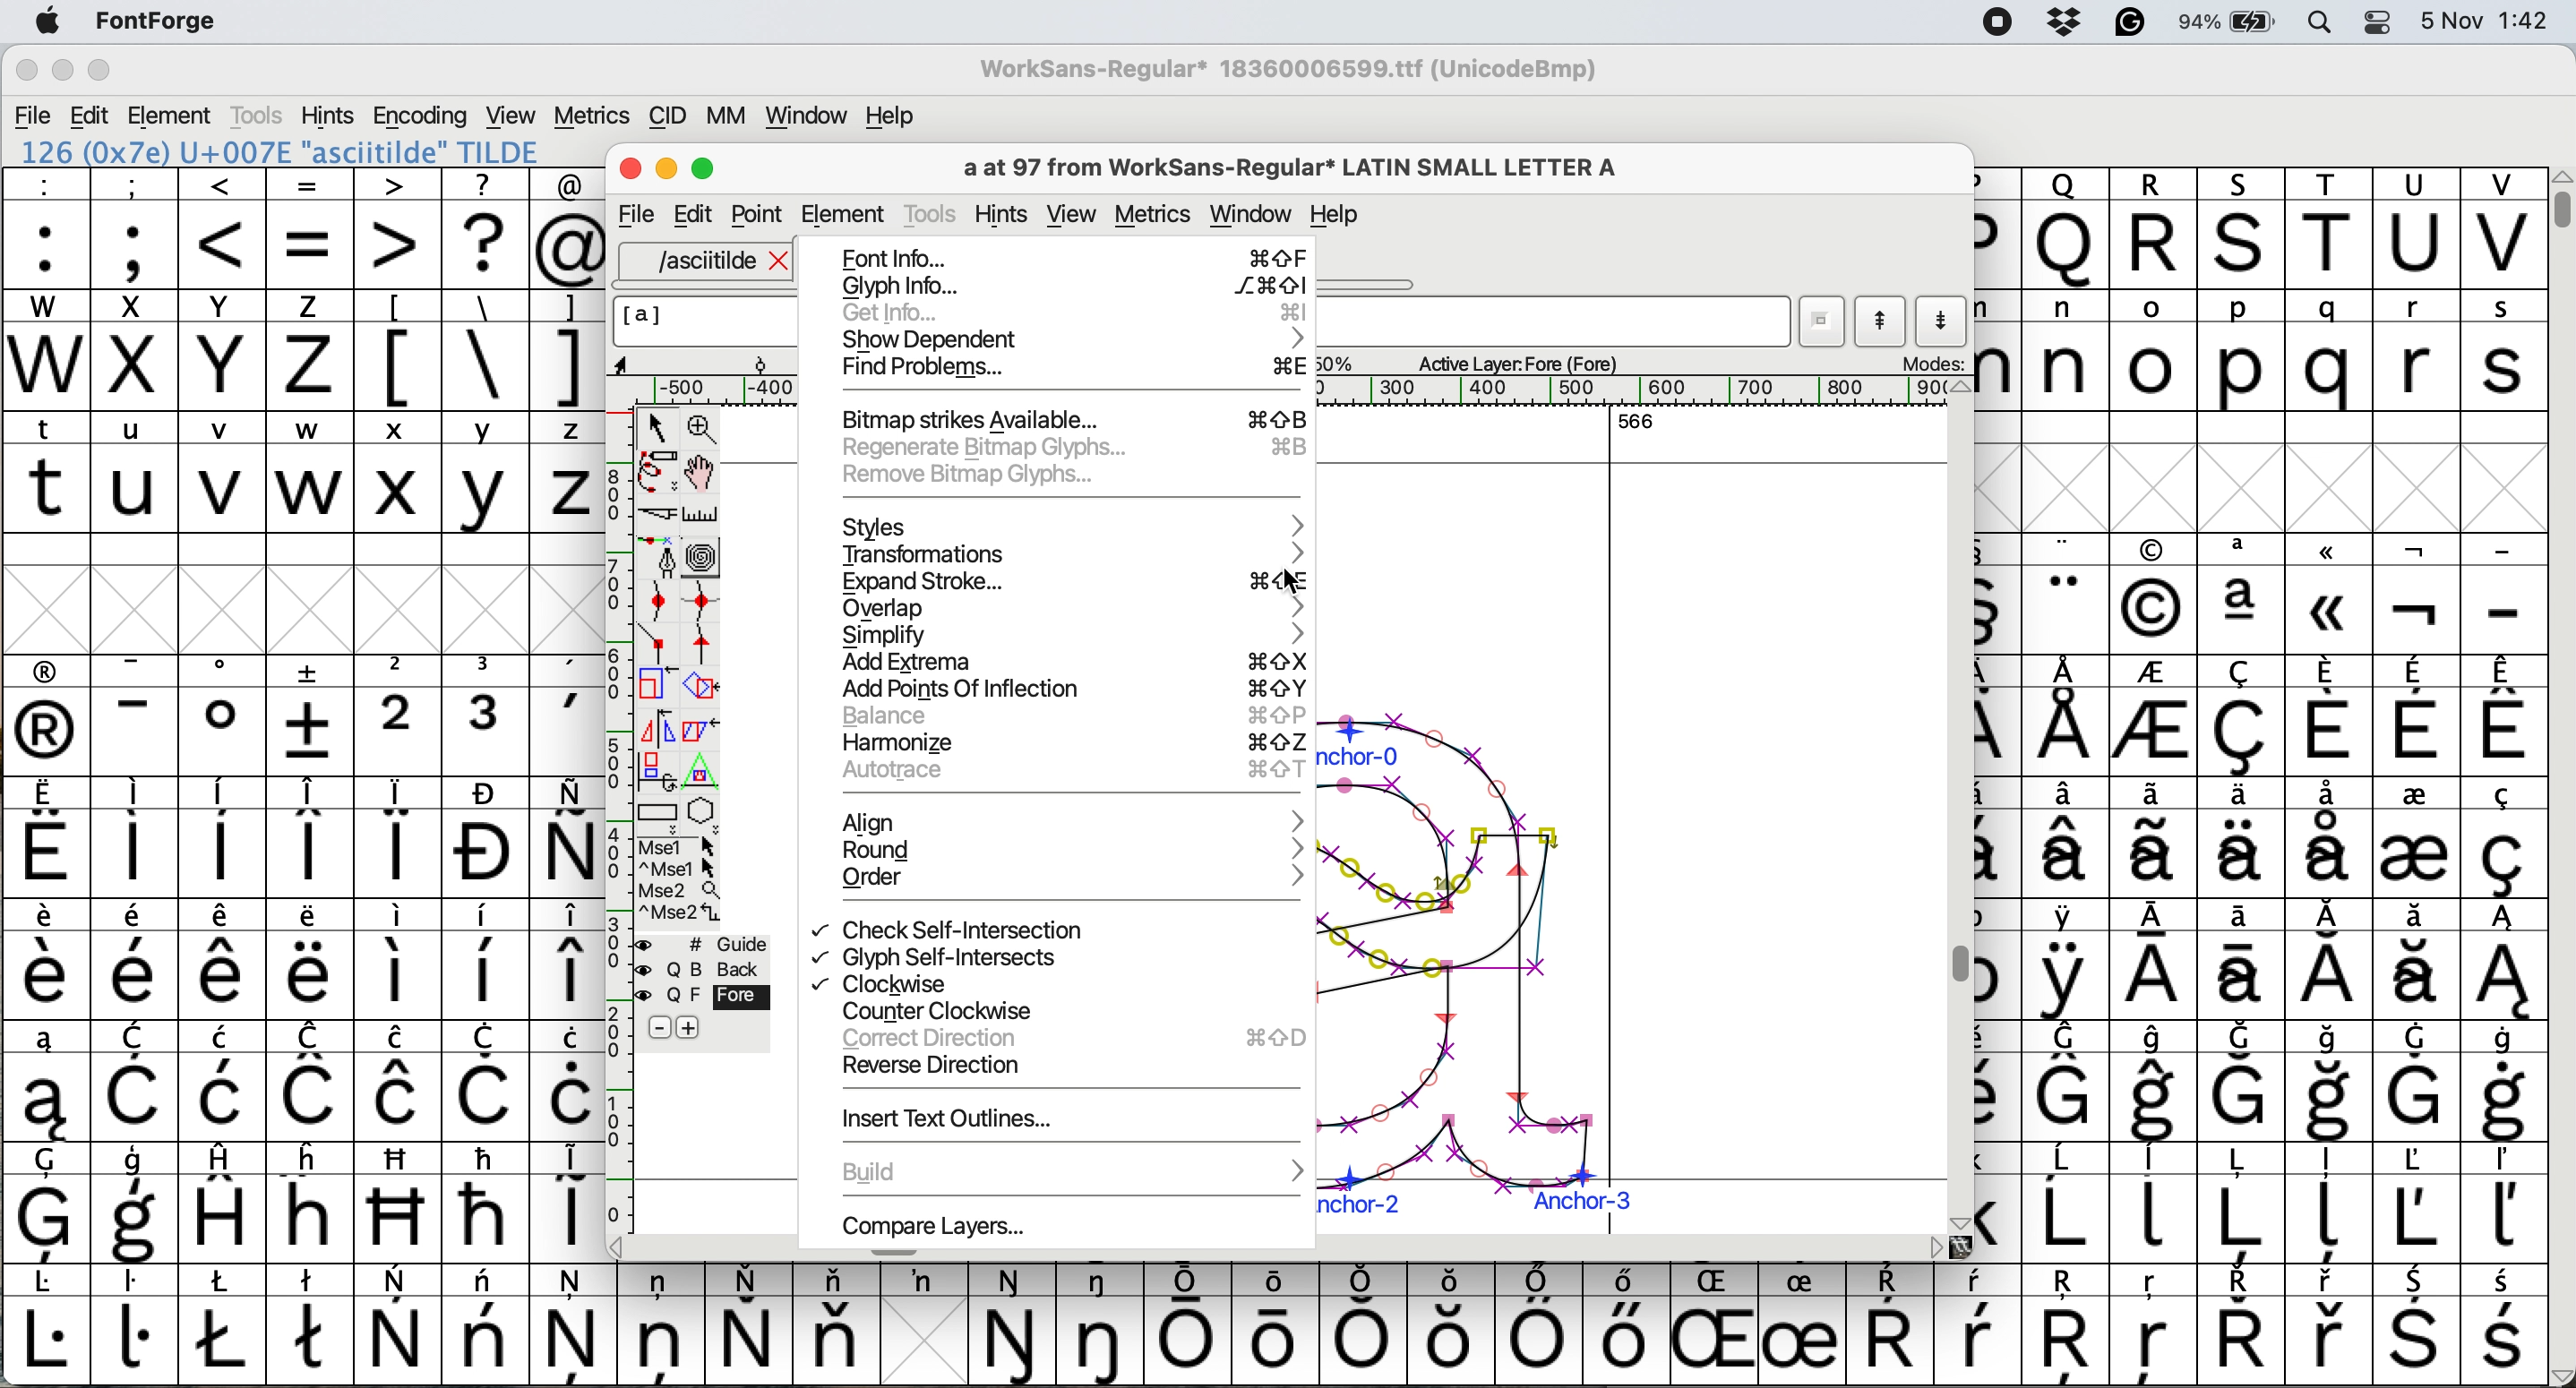  I want to click on r, so click(2414, 351).